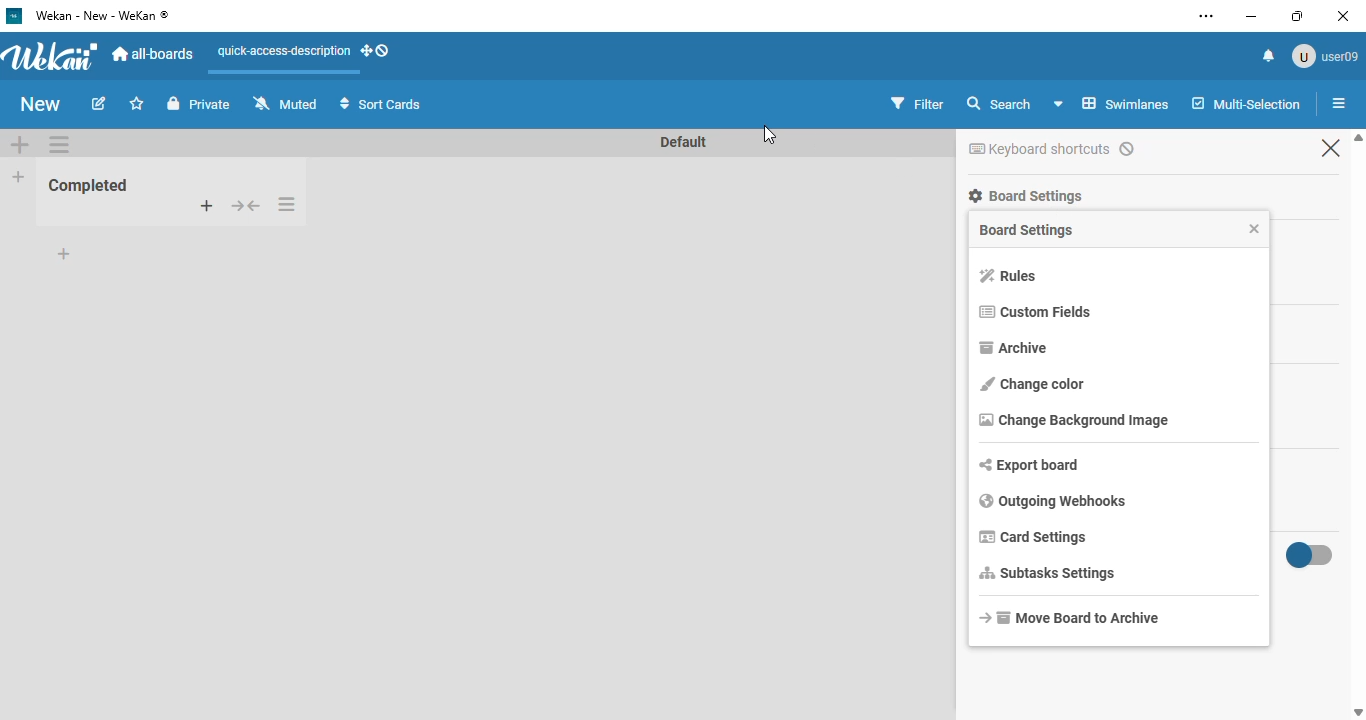 The image size is (1366, 720). I want to click on list actions, so click(286, 204).